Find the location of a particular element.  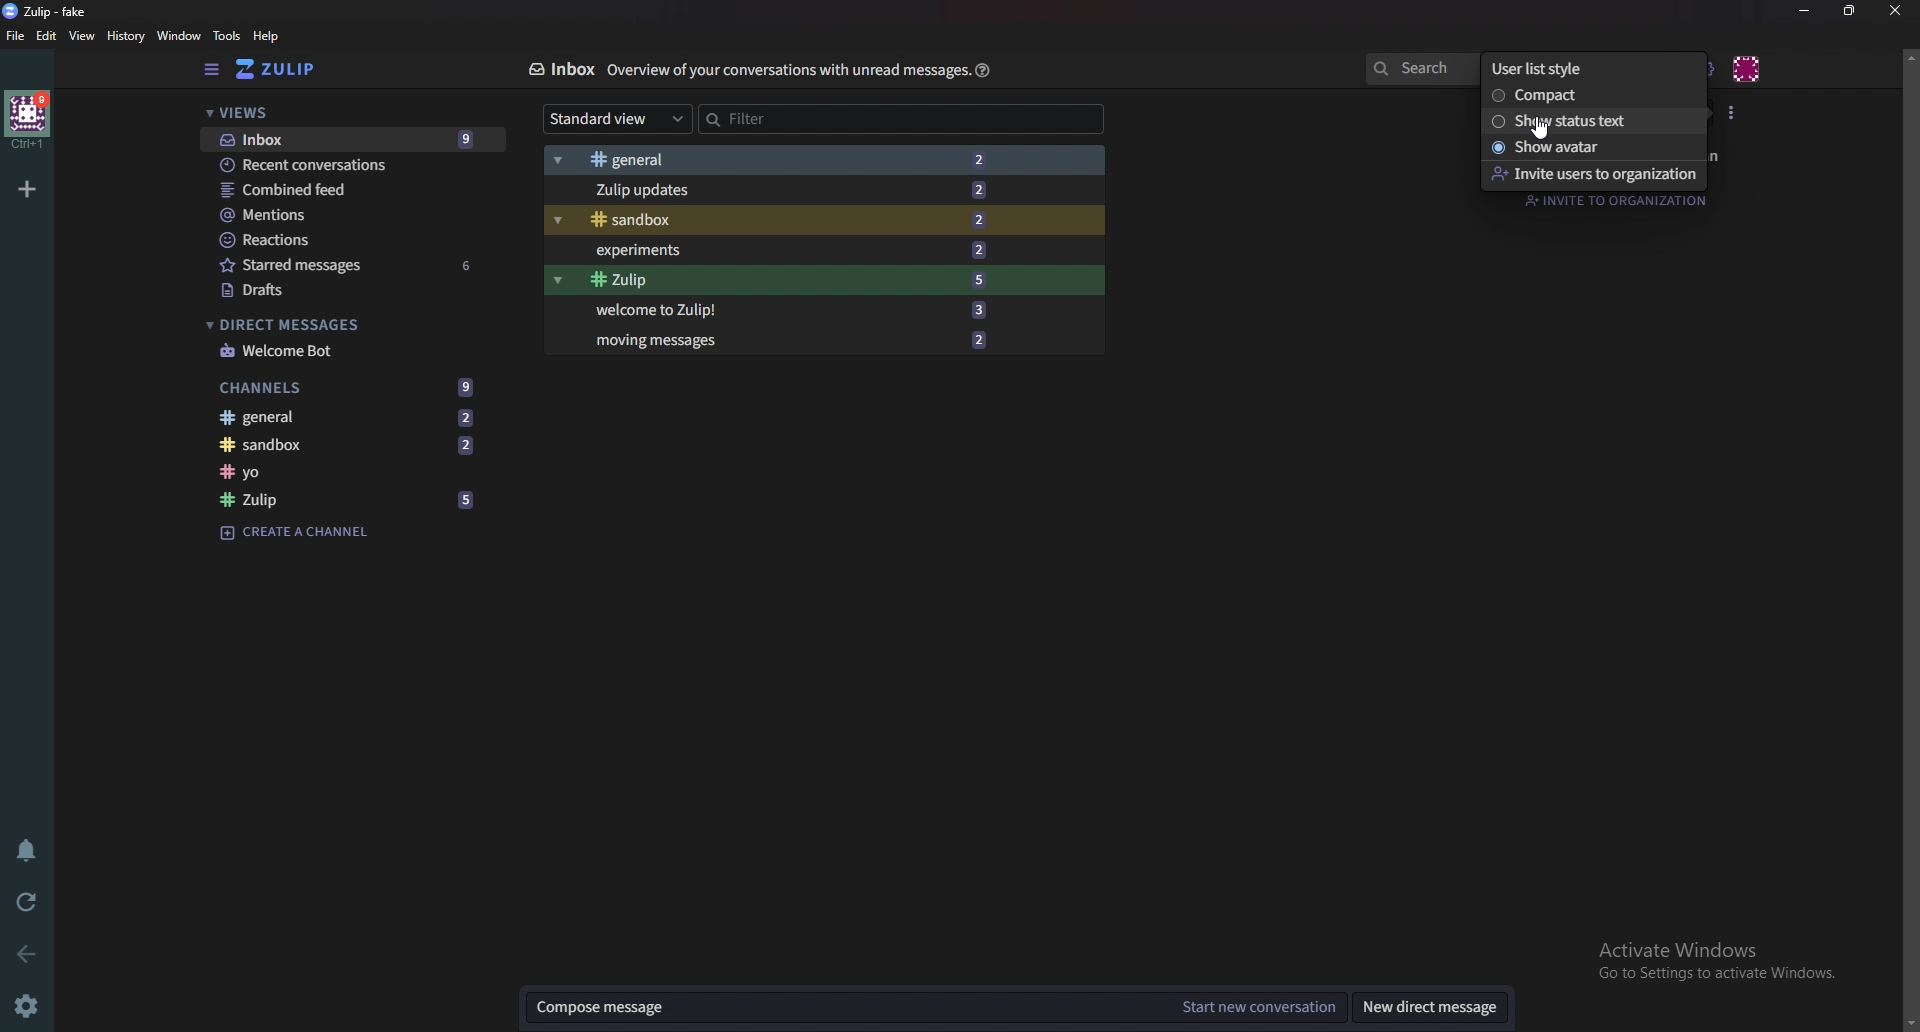

Sandbox is located at coordinates (354, 447).